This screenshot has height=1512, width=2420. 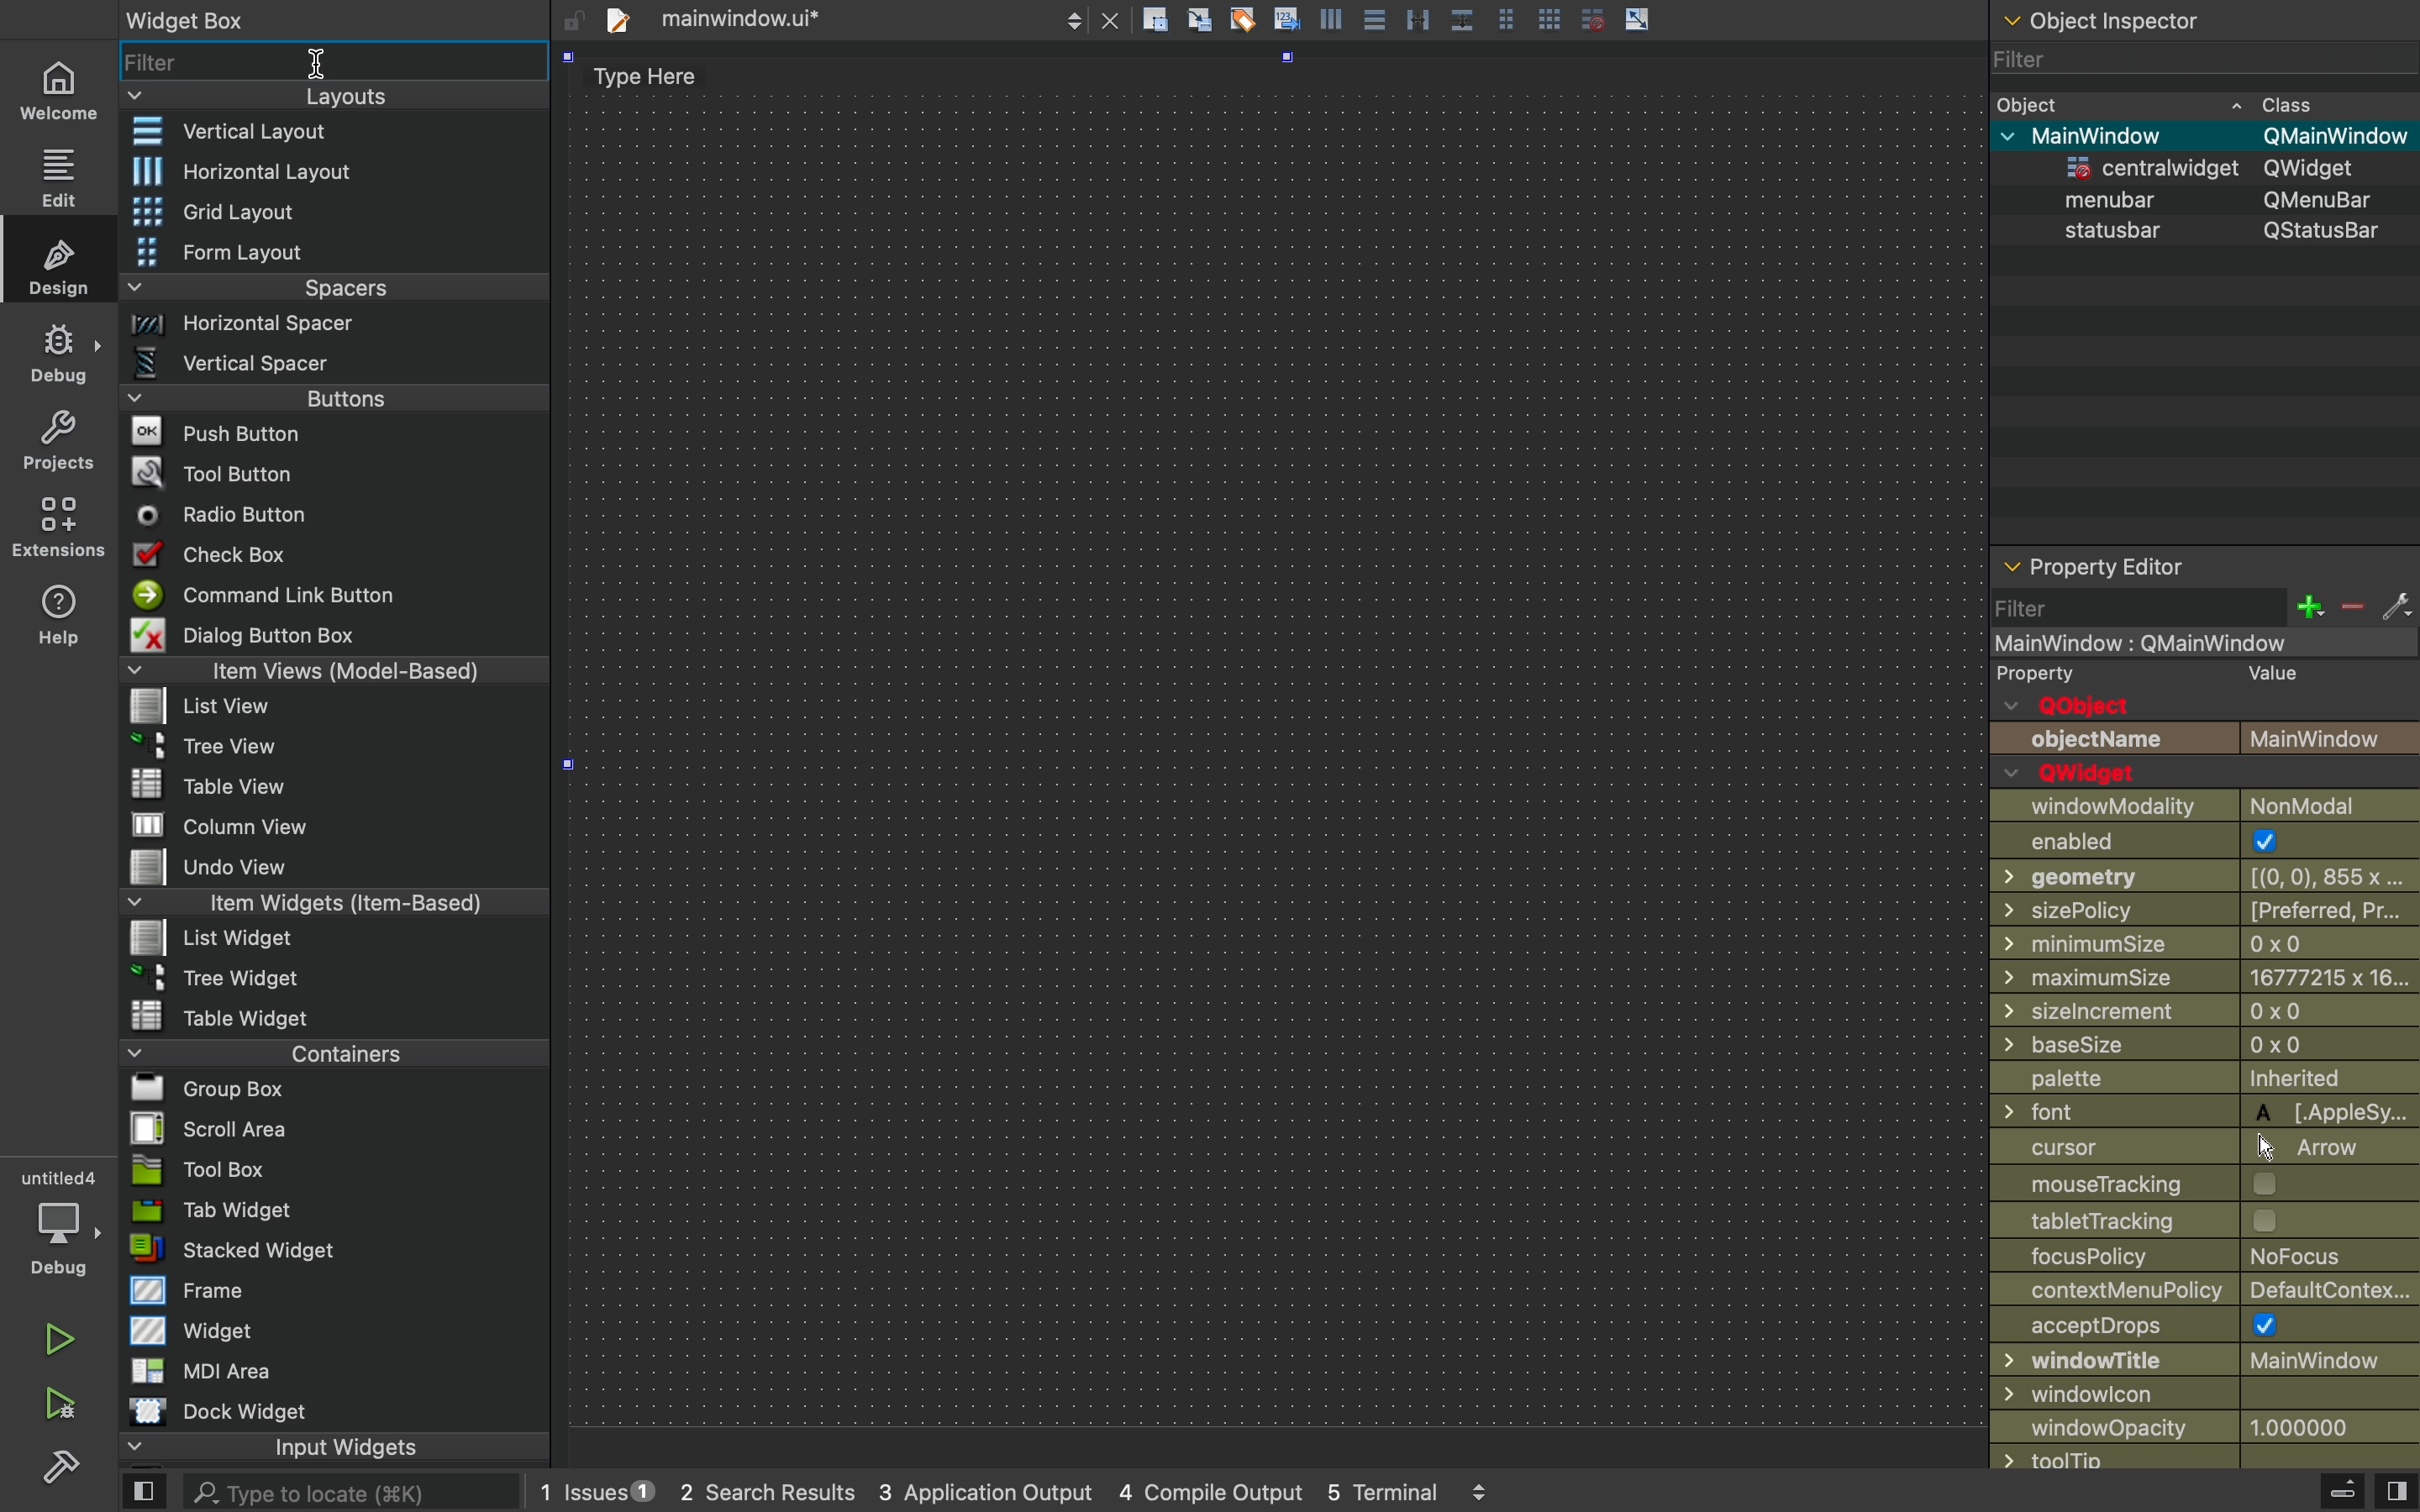 I want to click on cursor, so click(x=317, y=70).